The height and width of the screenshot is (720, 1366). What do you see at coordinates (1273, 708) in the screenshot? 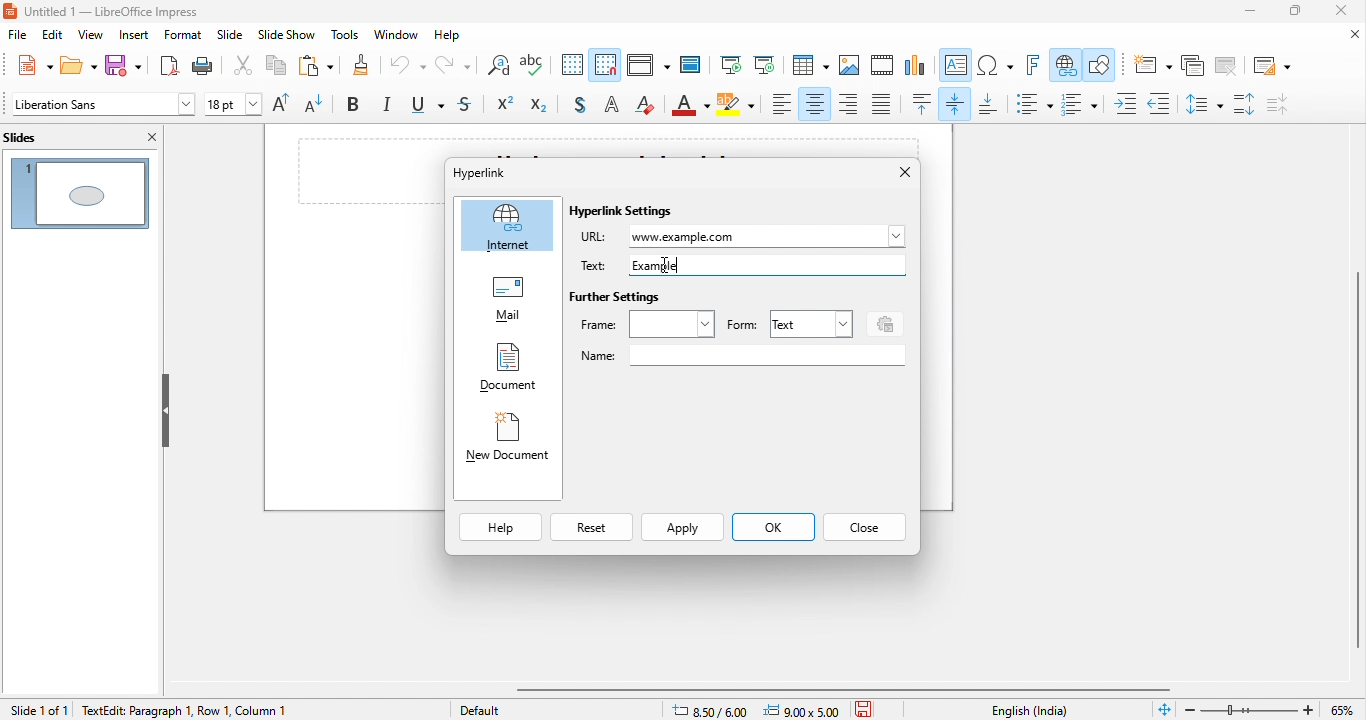
I see `zoom` at bounding box center [1273, 708].